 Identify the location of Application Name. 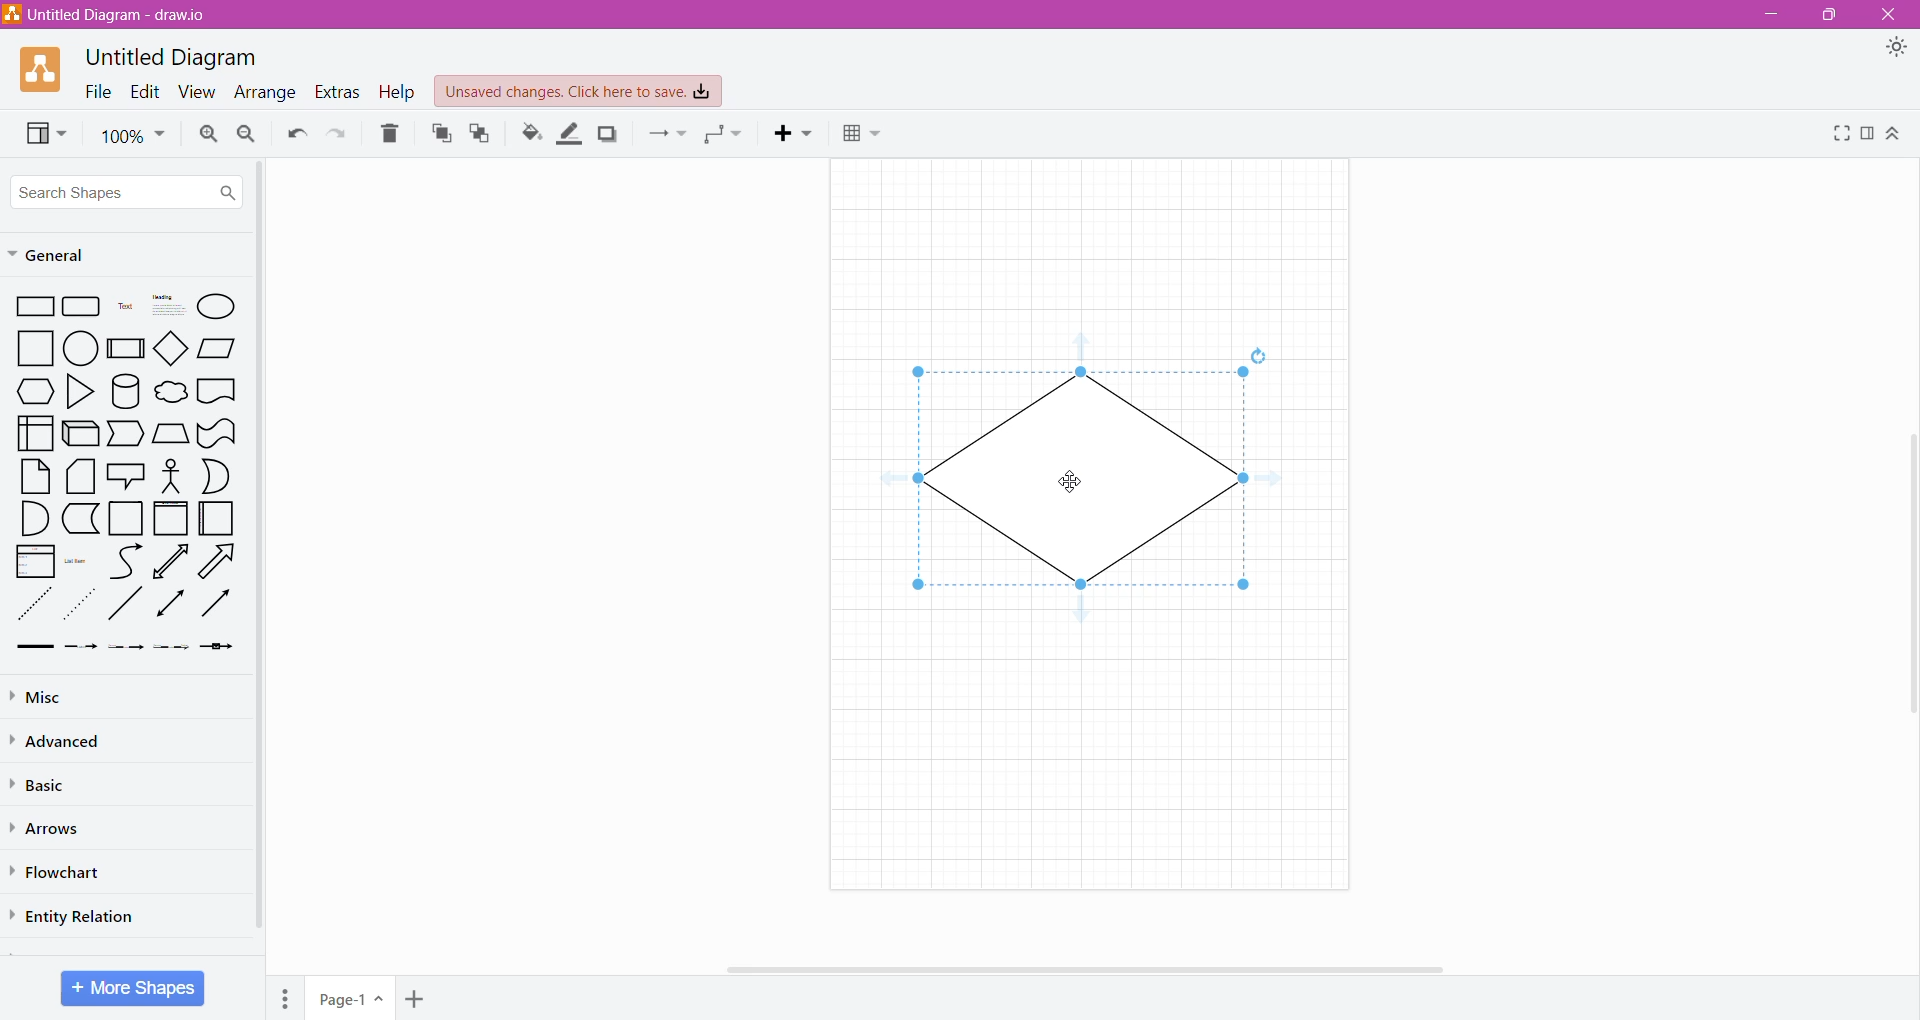
(108, 16).